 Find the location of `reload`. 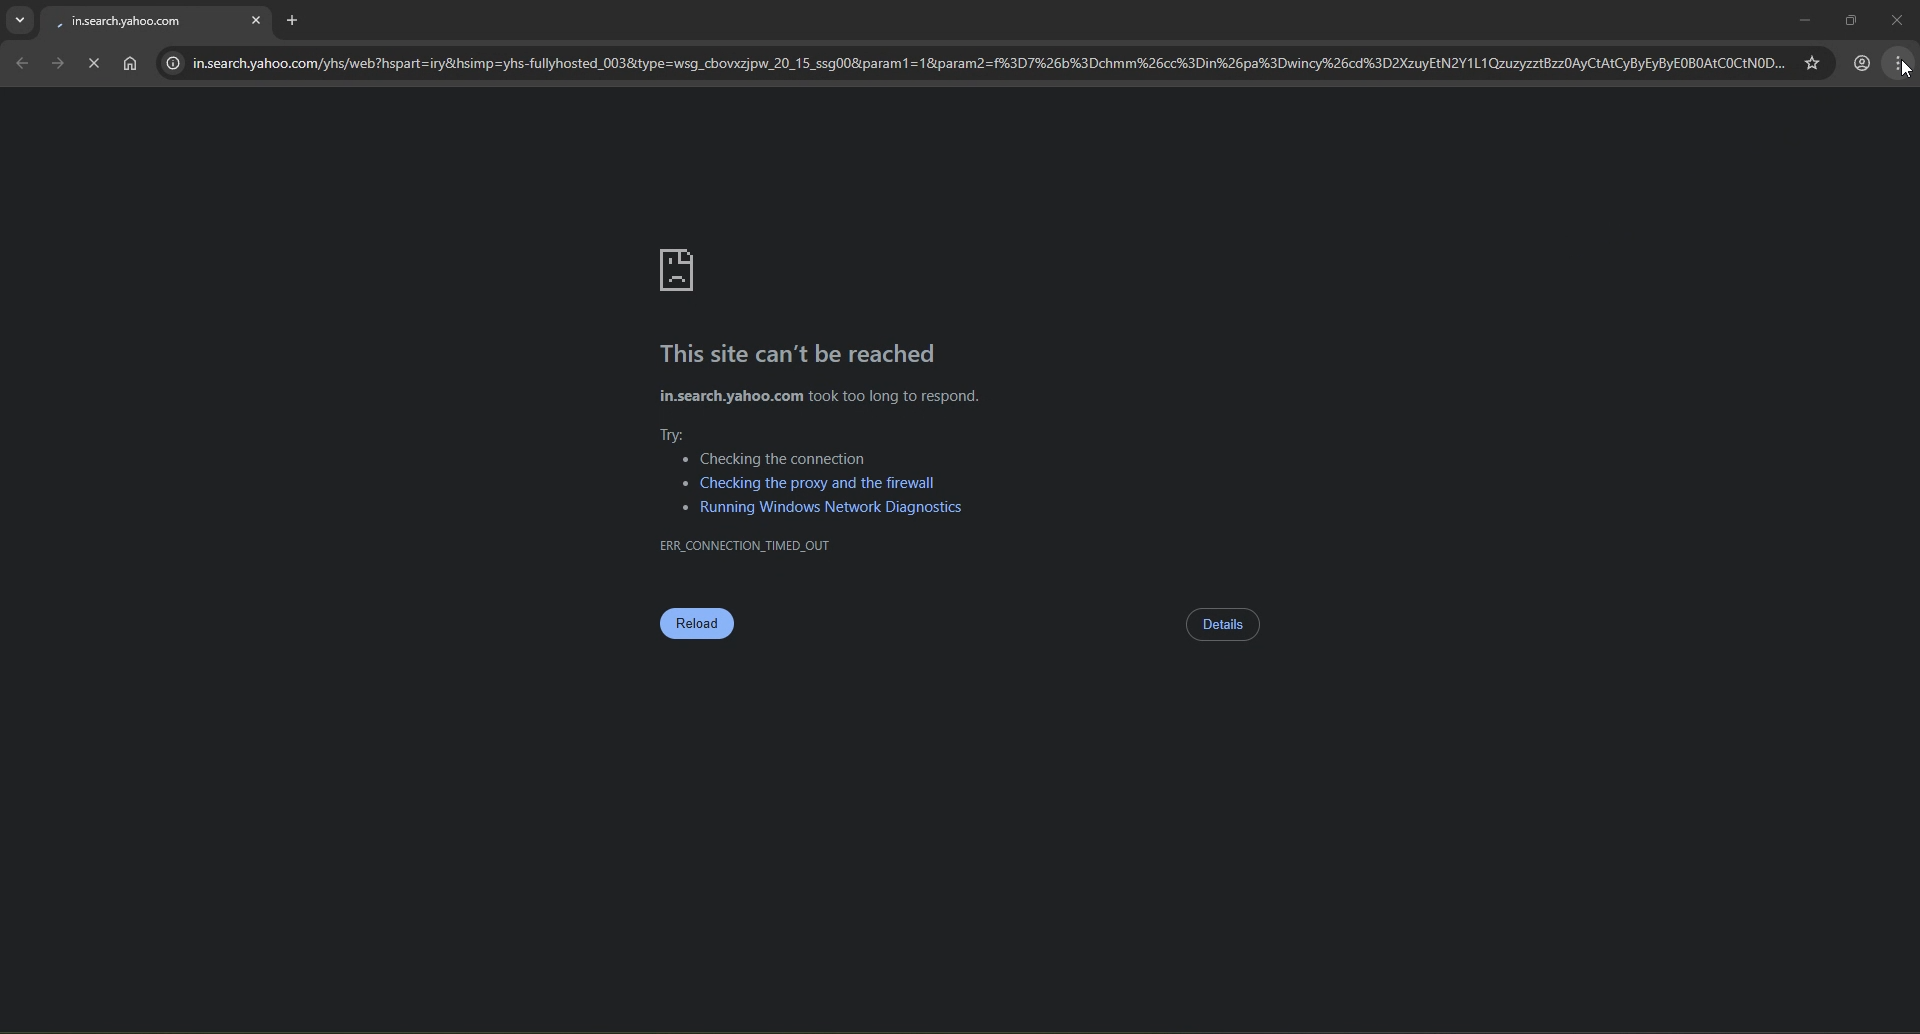

reload is located at coordinates (697, 626).